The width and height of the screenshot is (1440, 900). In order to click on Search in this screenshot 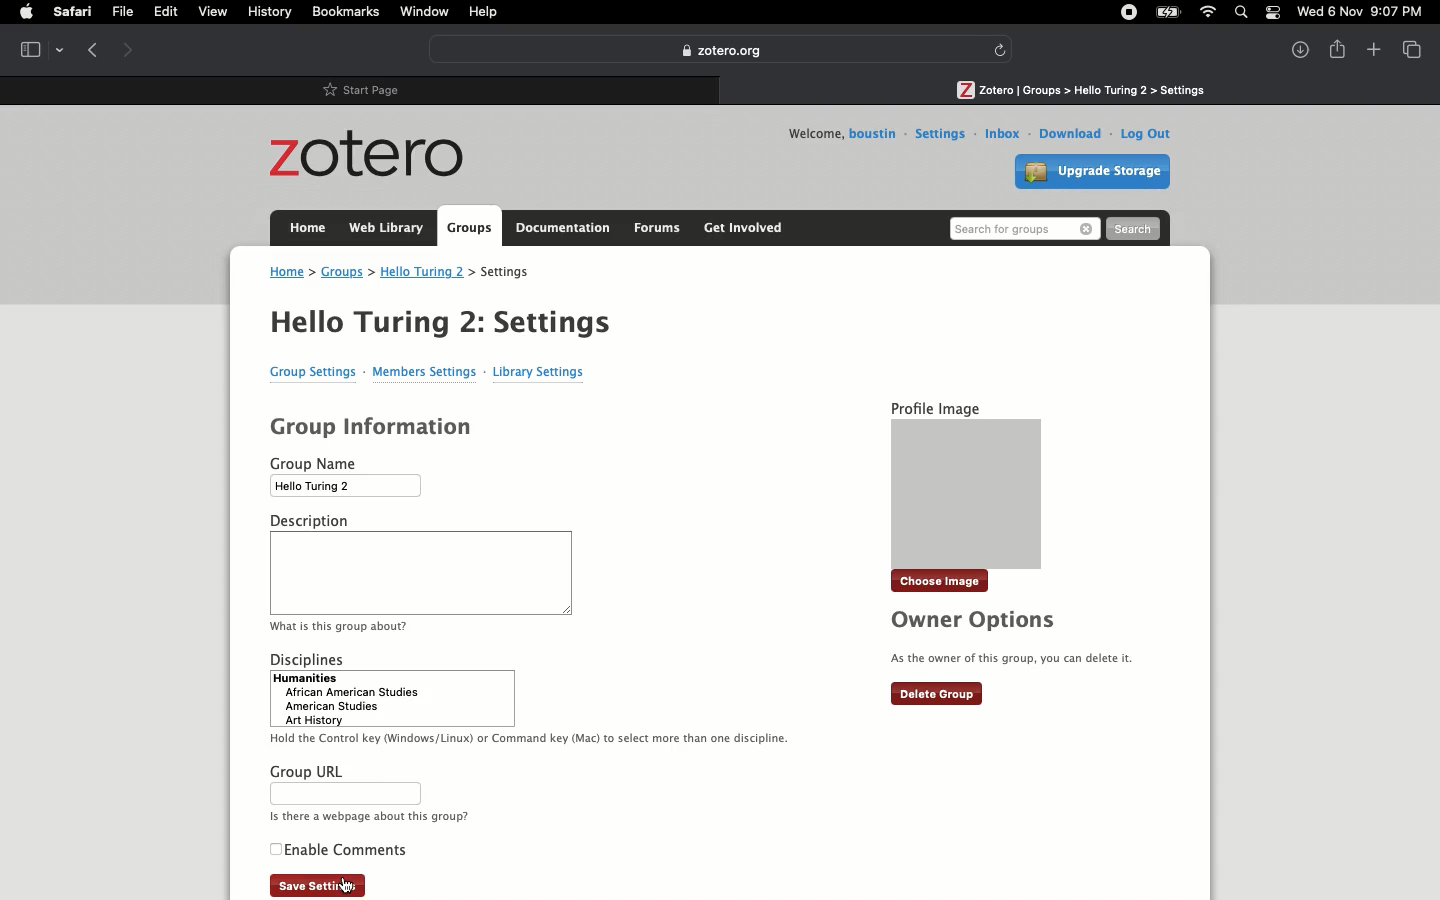, I will do `click(1133, 230)`.